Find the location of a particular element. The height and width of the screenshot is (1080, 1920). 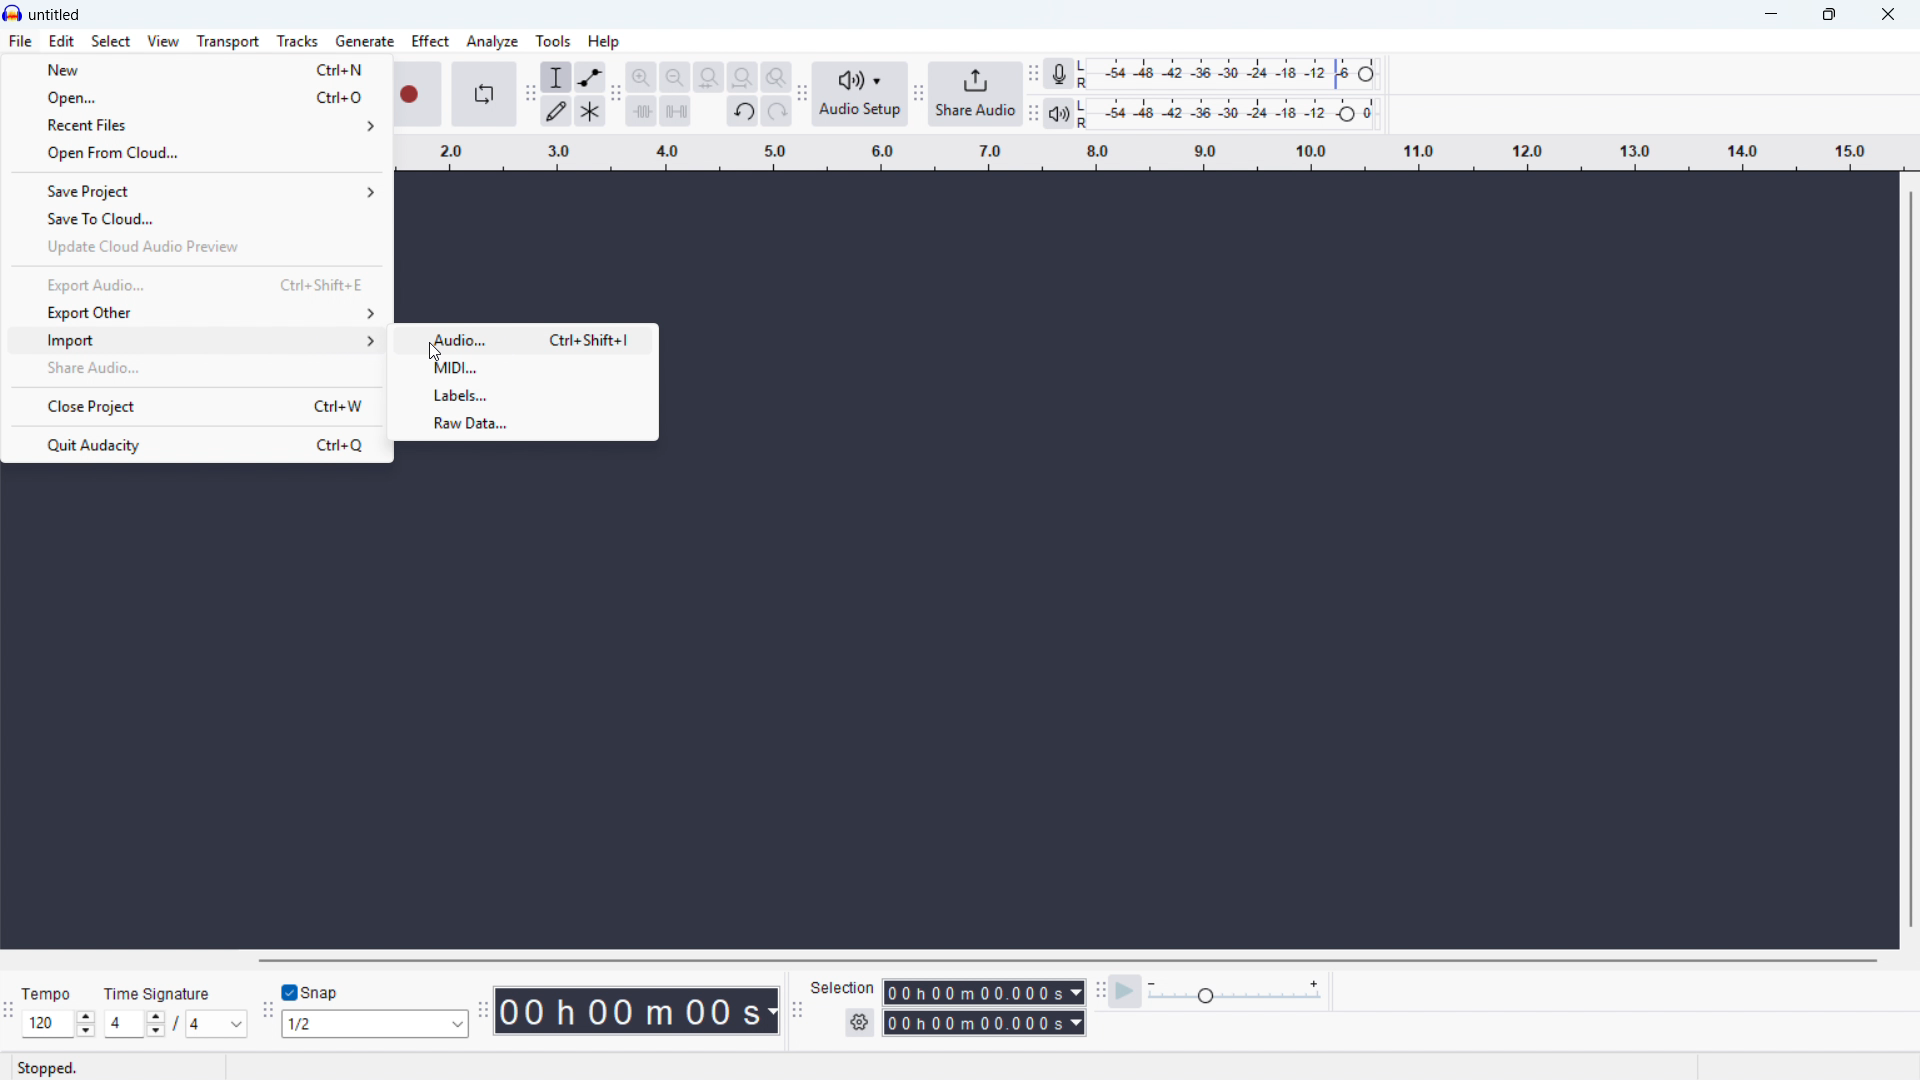

cursor is located at coordinates (434, 351).